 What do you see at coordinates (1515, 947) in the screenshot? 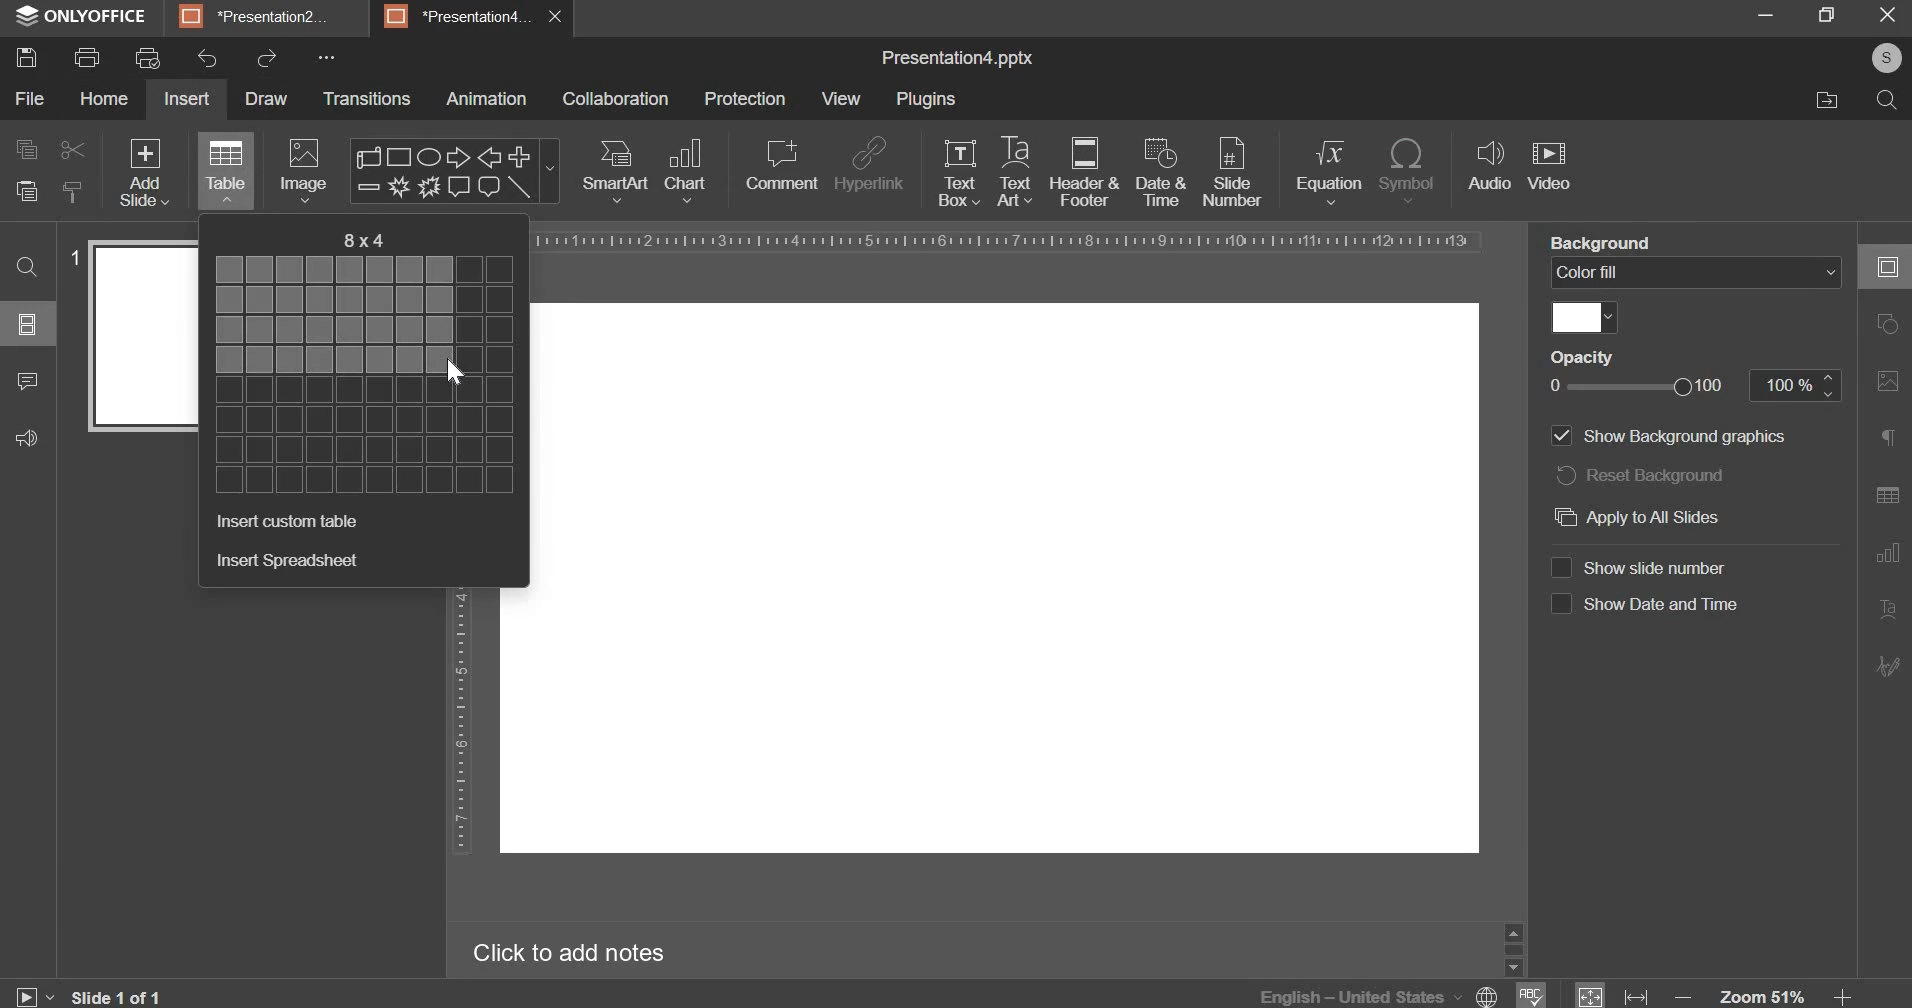
I see `scroll bar` at bounding box center [1515, 947].